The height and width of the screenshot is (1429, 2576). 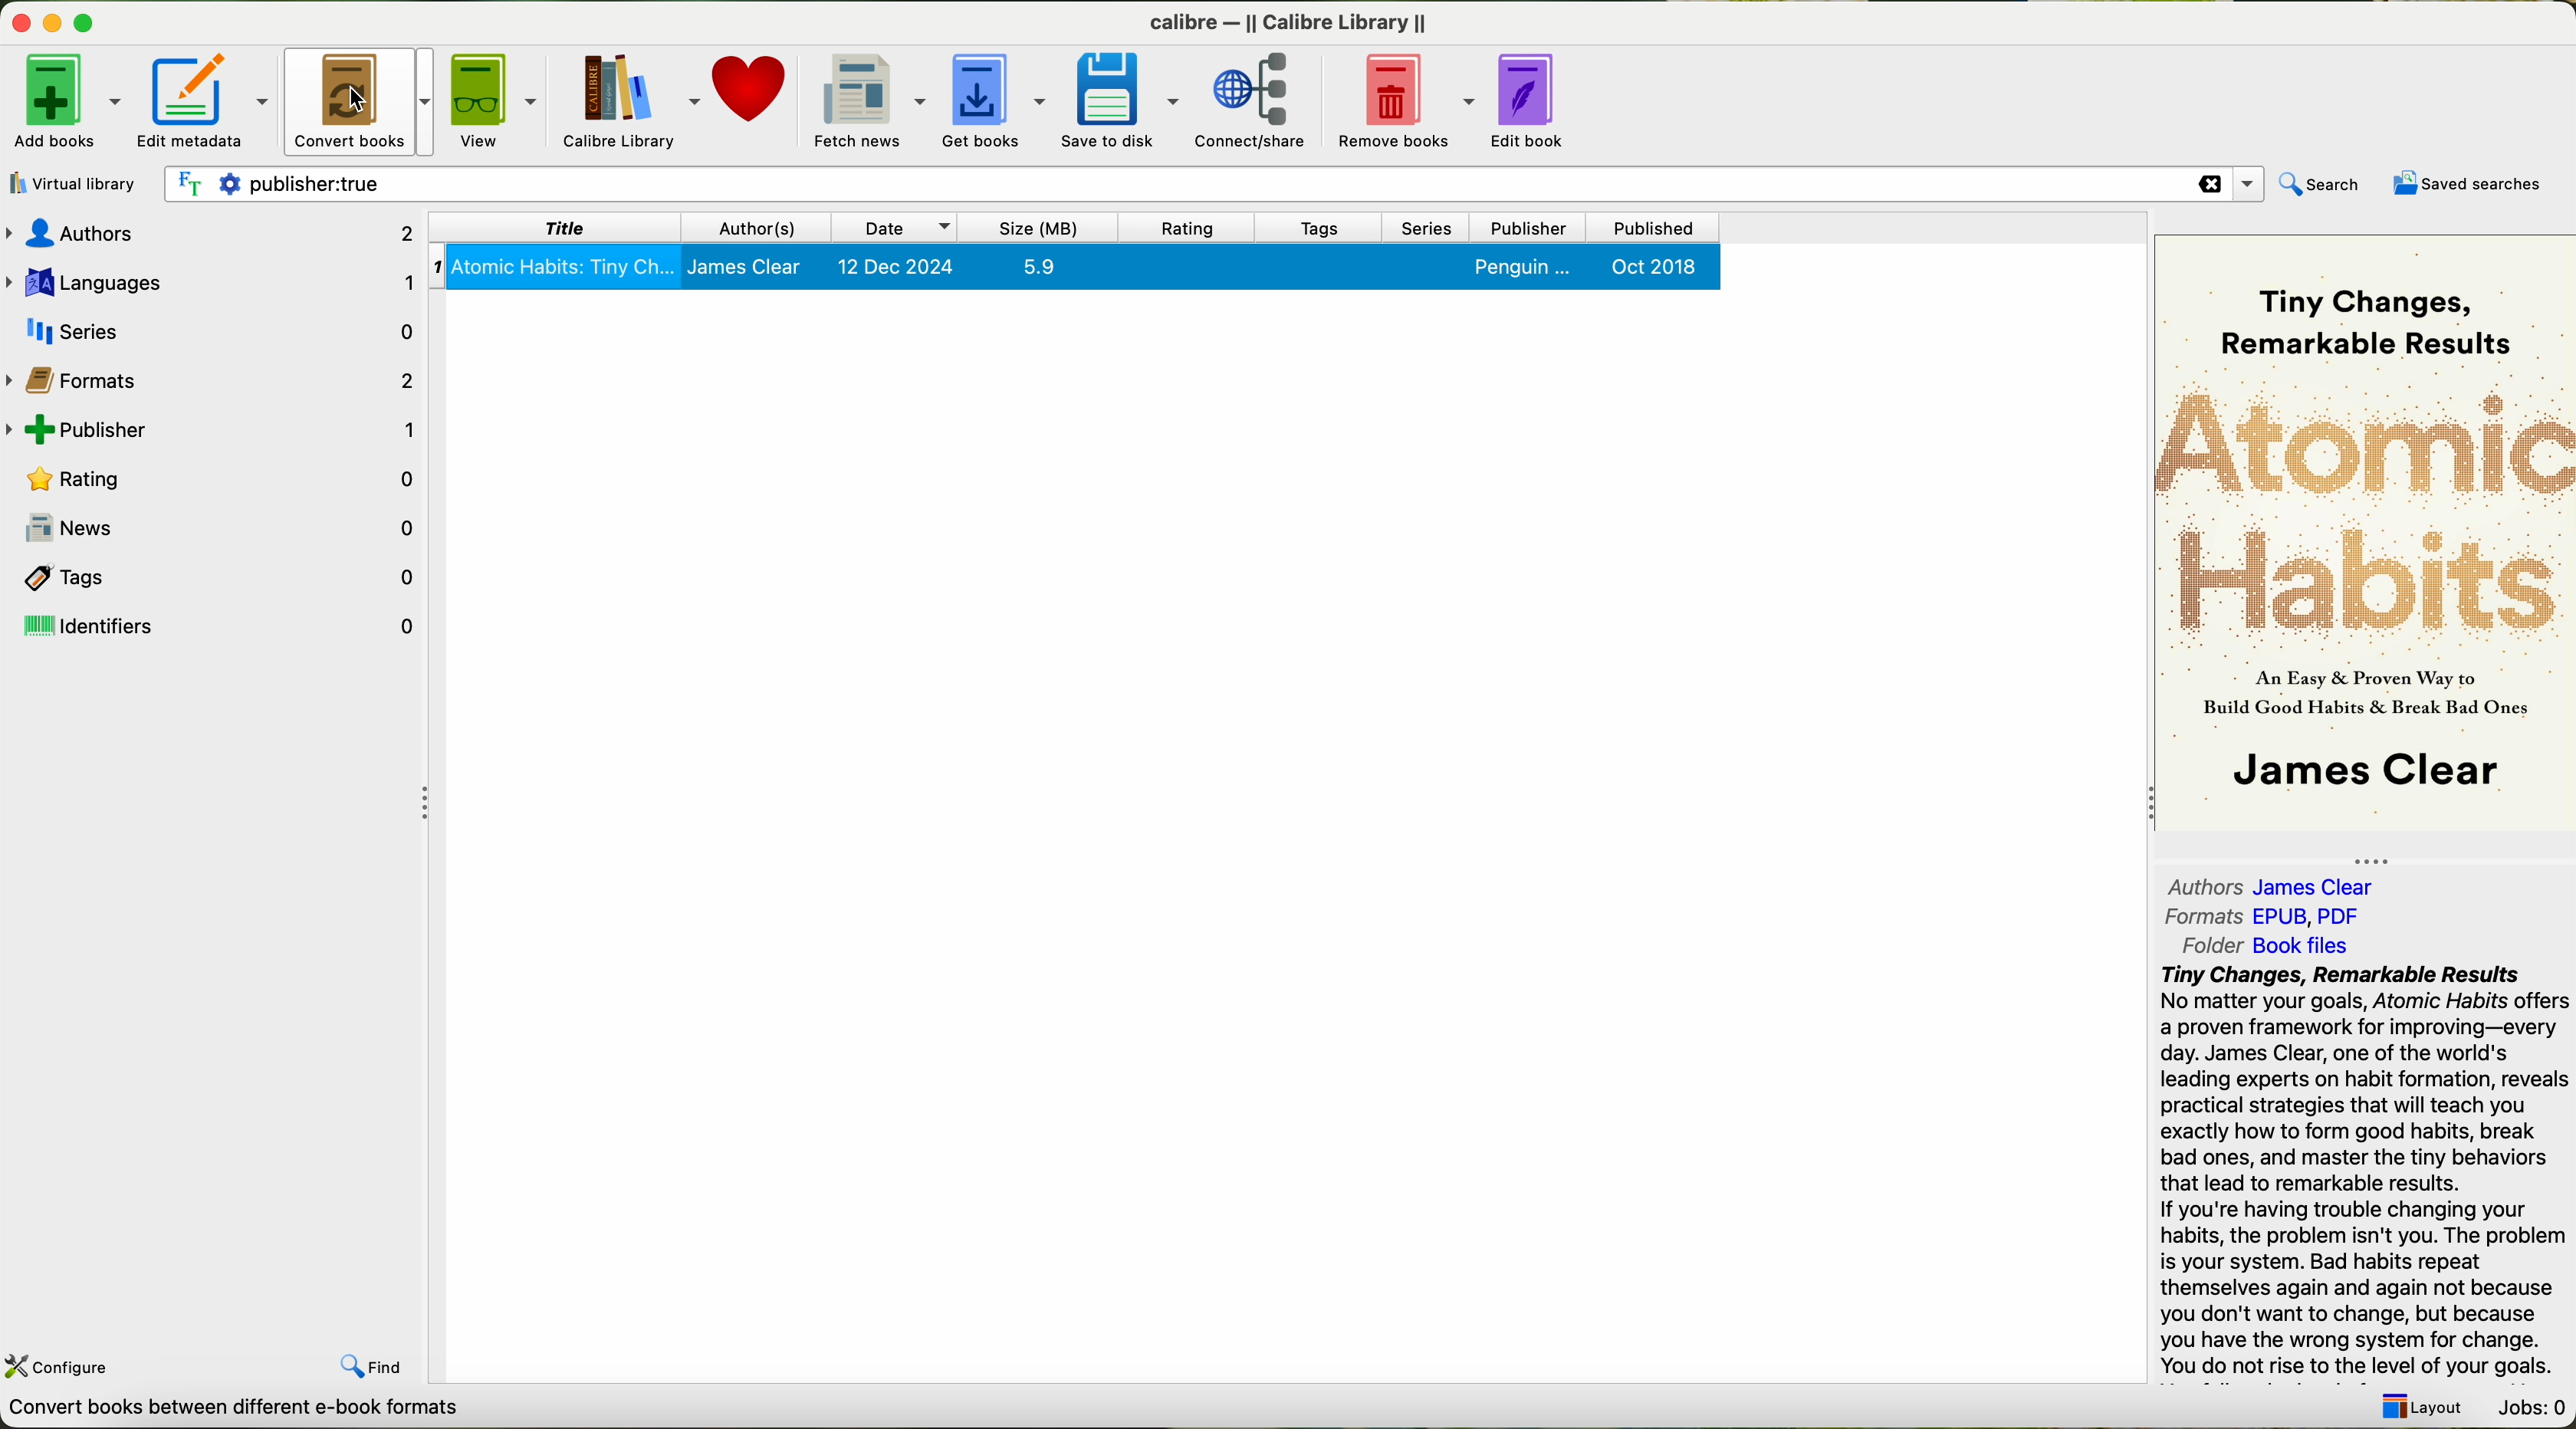 I want to click on edit metadata, so click(x=203, y=101).